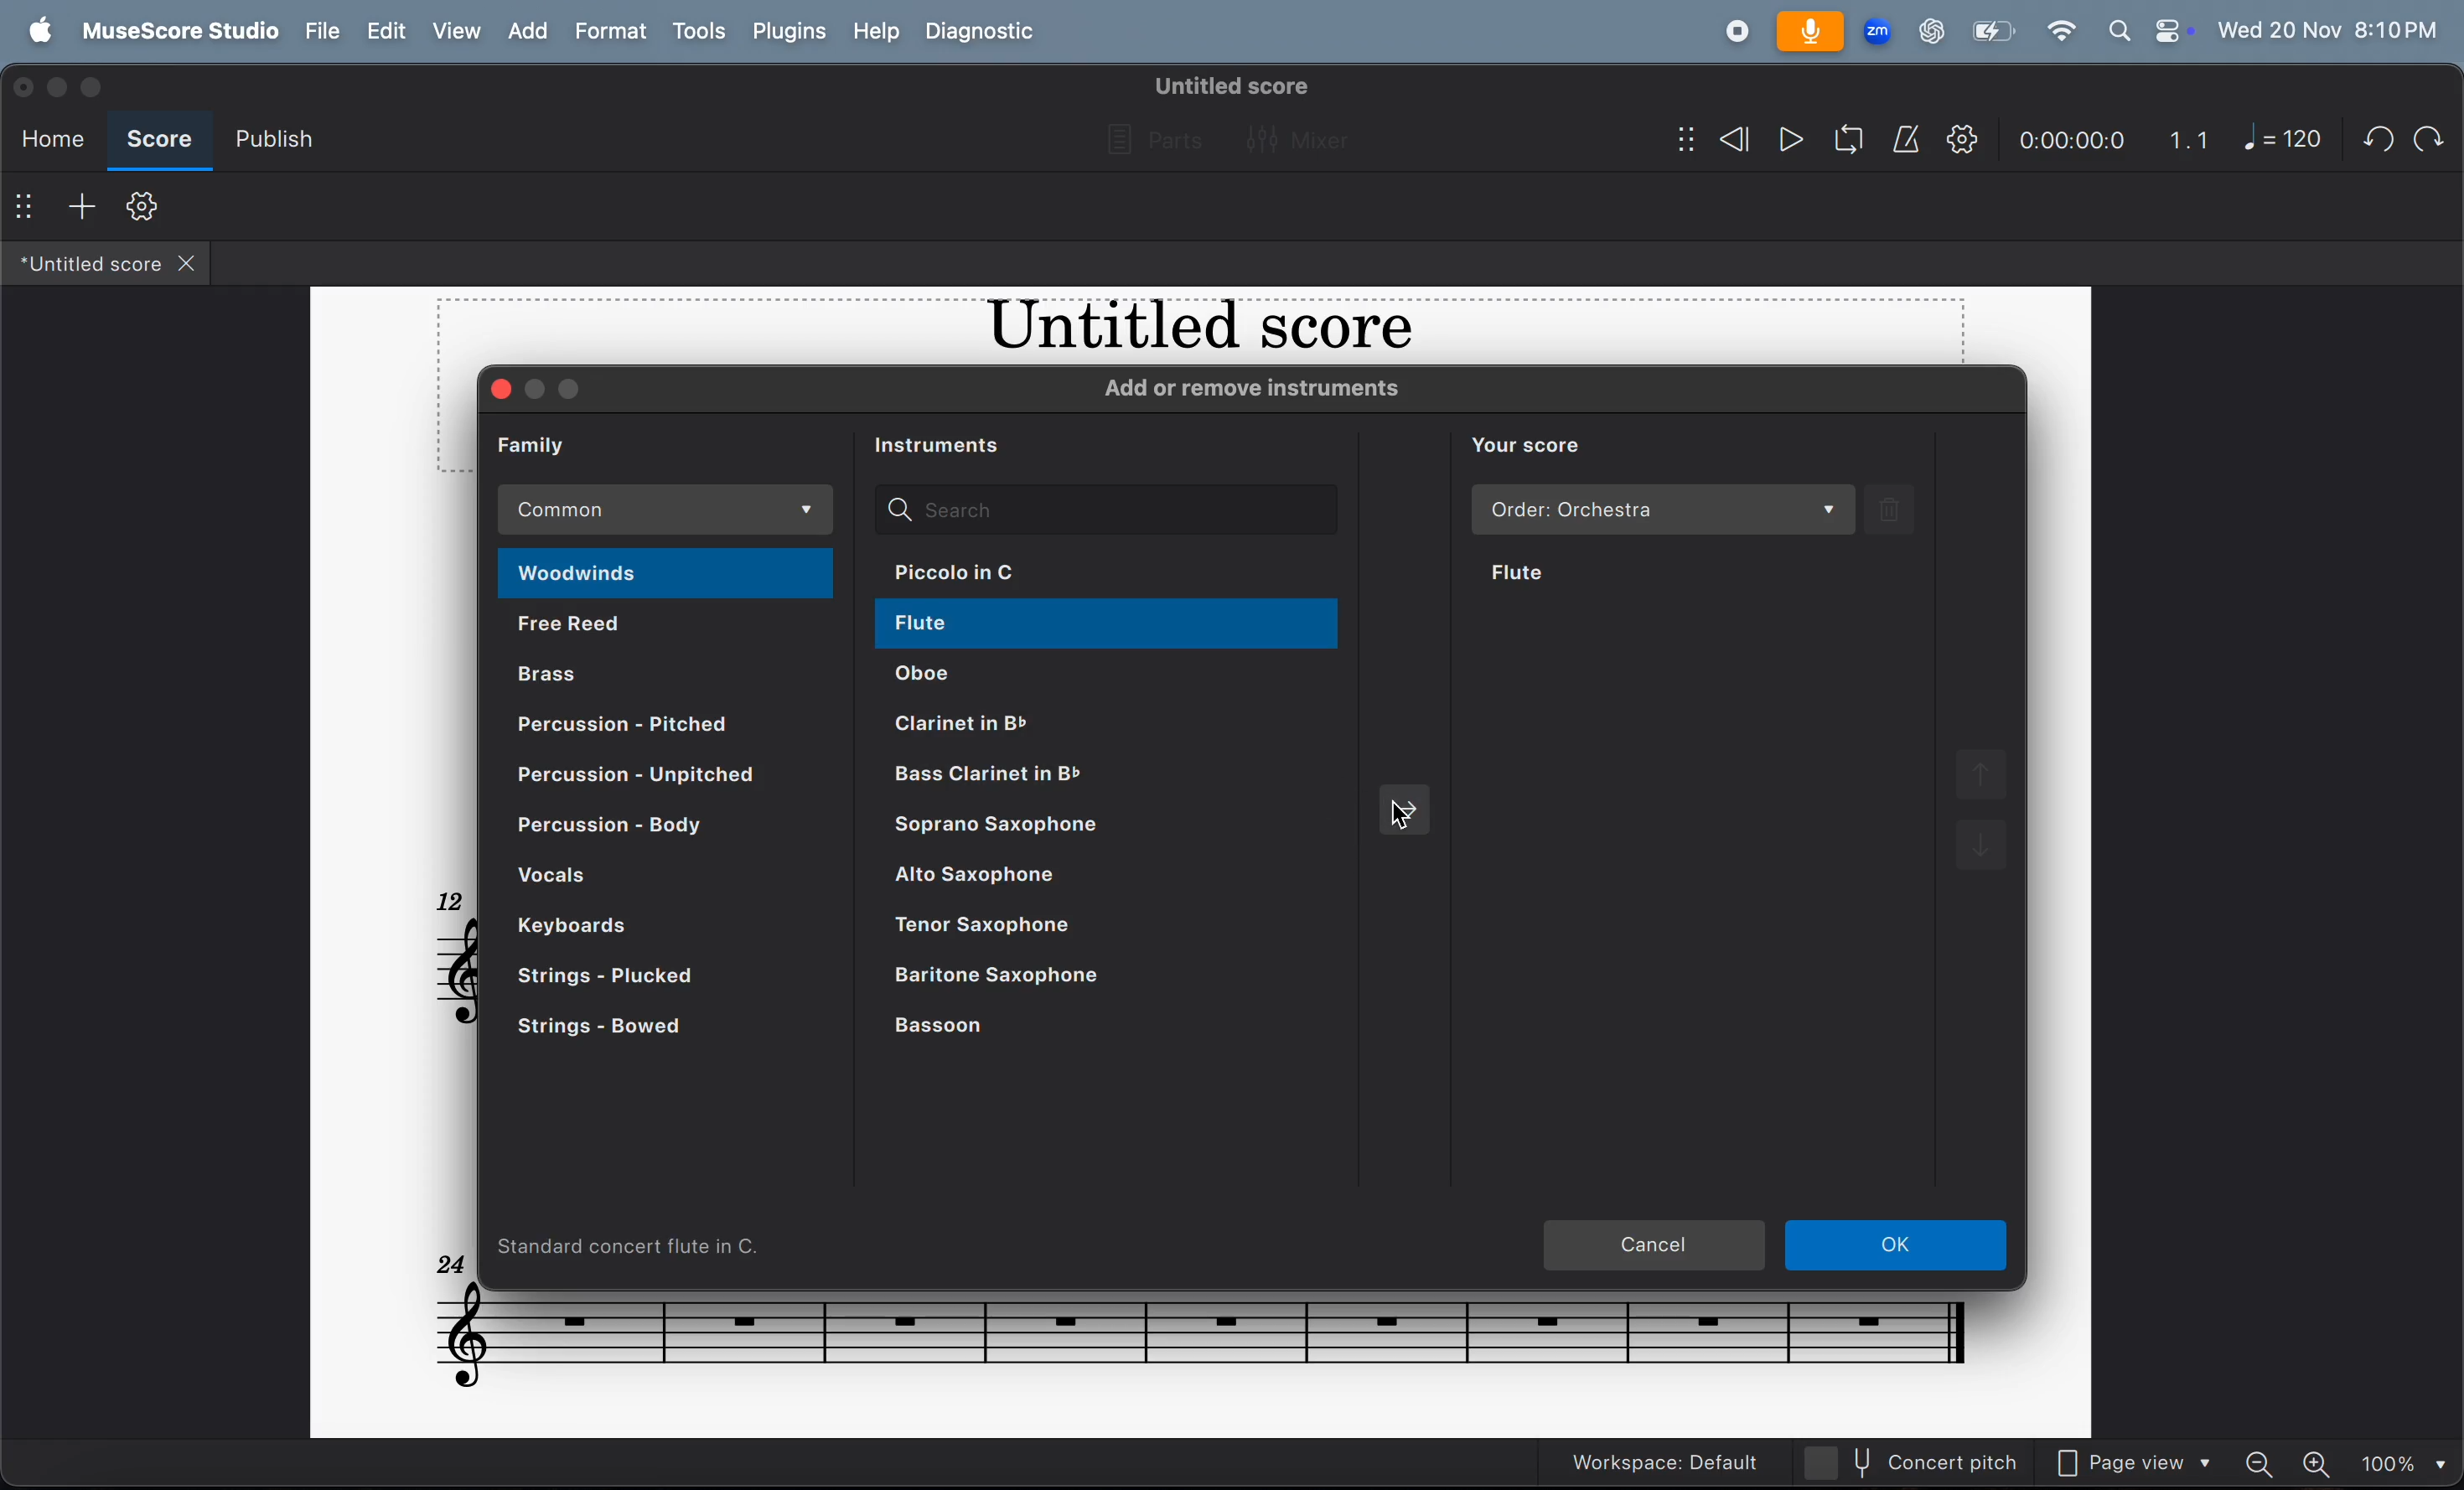 The image size is (2464, 1490). I want to click on publish, so click(276, 137).